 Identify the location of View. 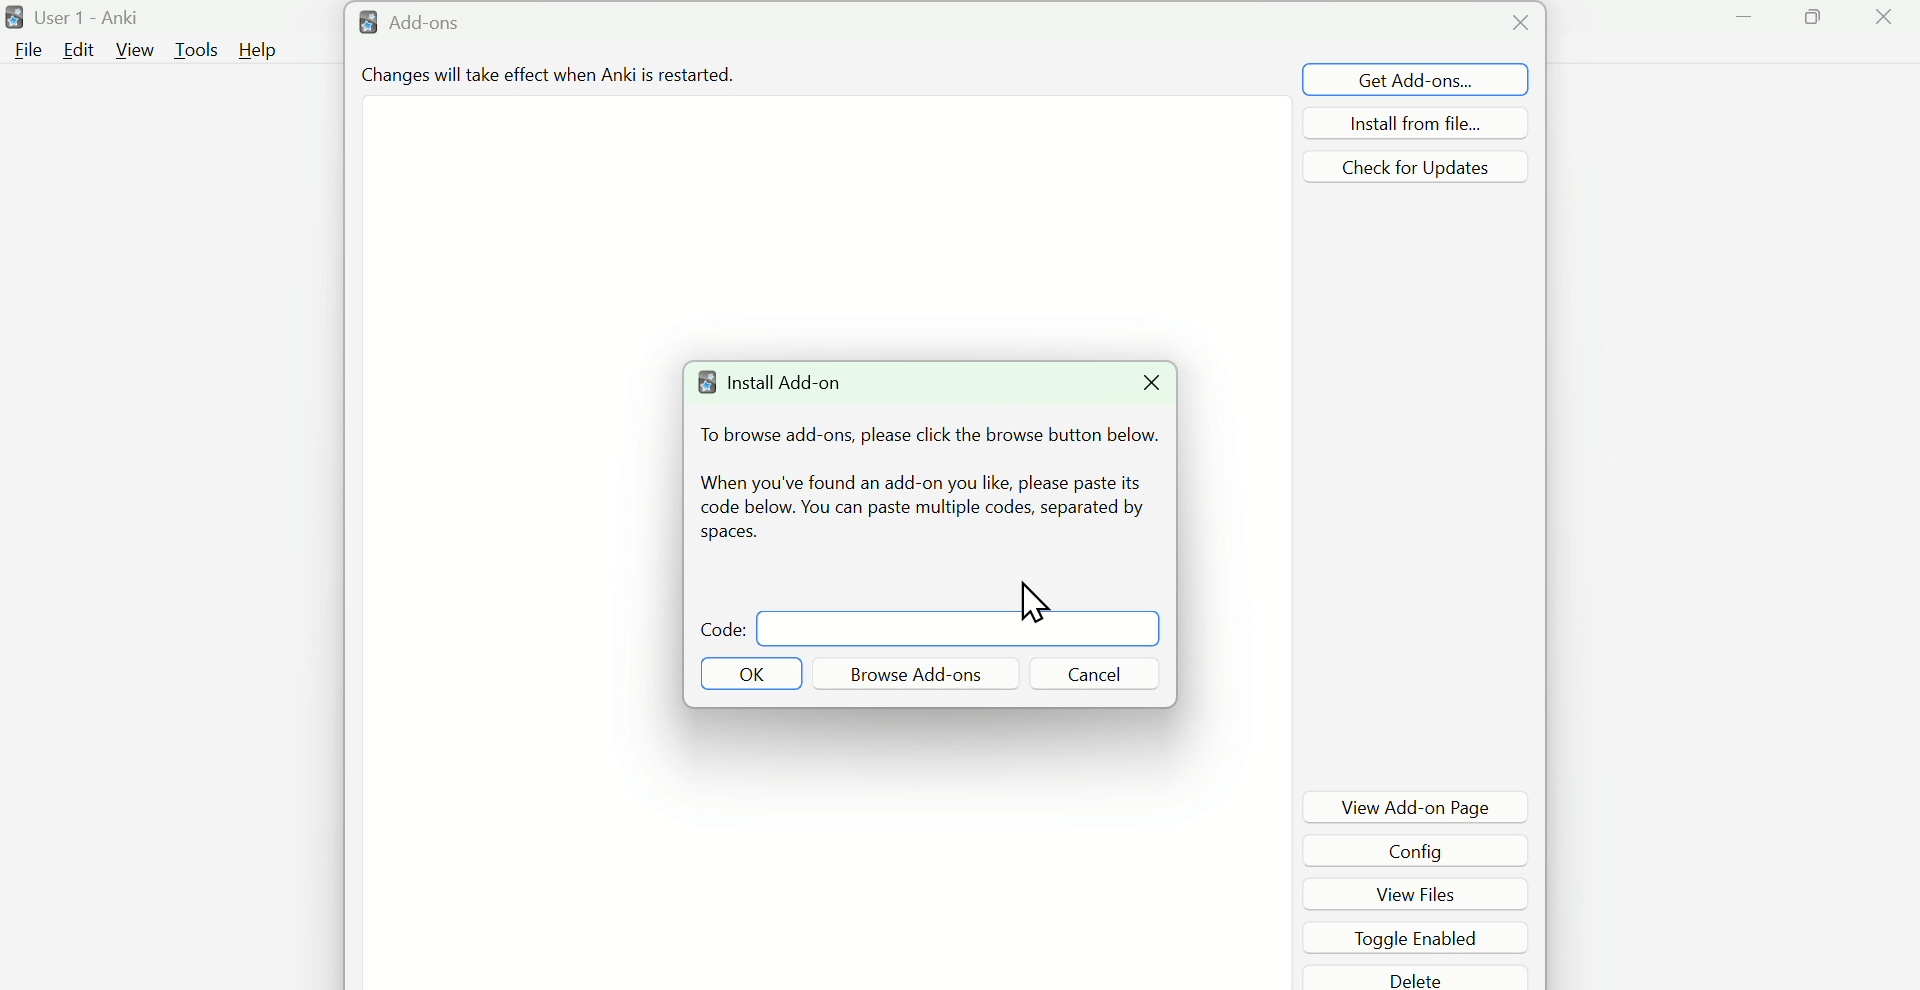
(135, 50).